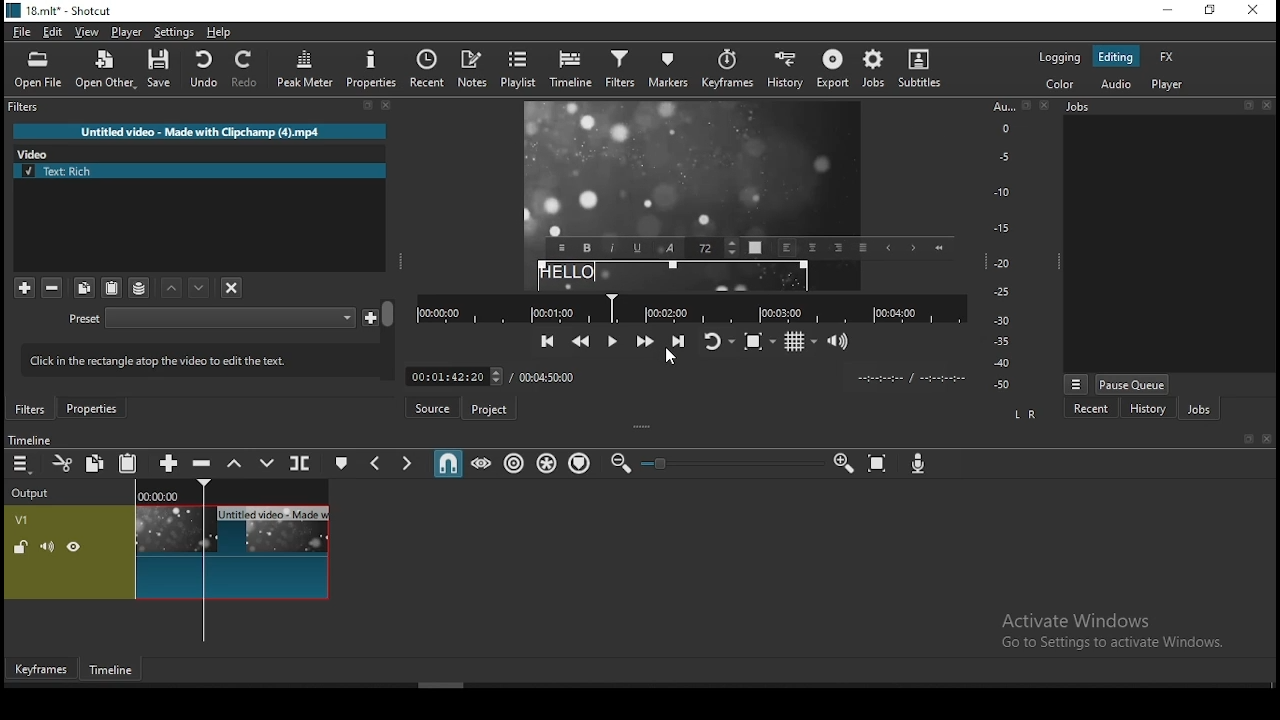 This screenshot has height=720, width=1280. What do you see at coordinates (62, 463) in the screenshot?
I see `cut` at bounding box center [62, 463].